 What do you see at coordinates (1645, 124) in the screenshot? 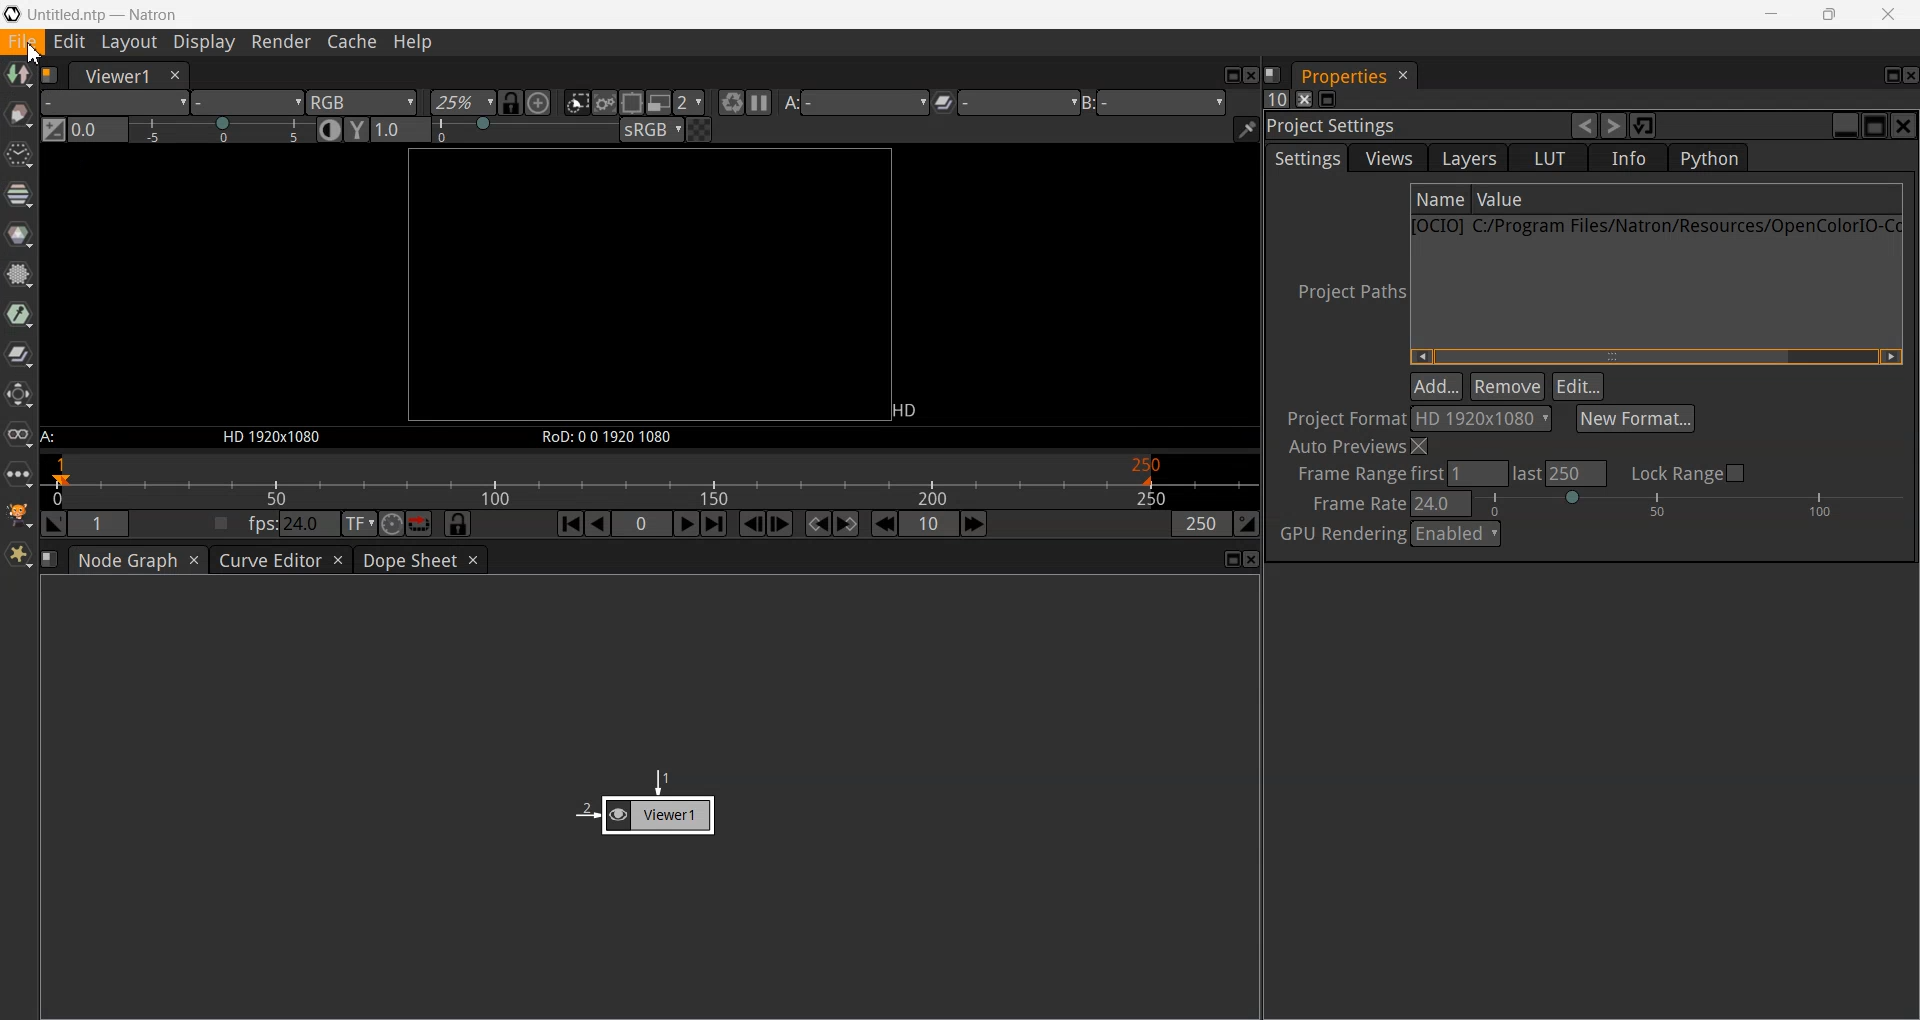
I see `Restore` at bounding box center [1645, 124].